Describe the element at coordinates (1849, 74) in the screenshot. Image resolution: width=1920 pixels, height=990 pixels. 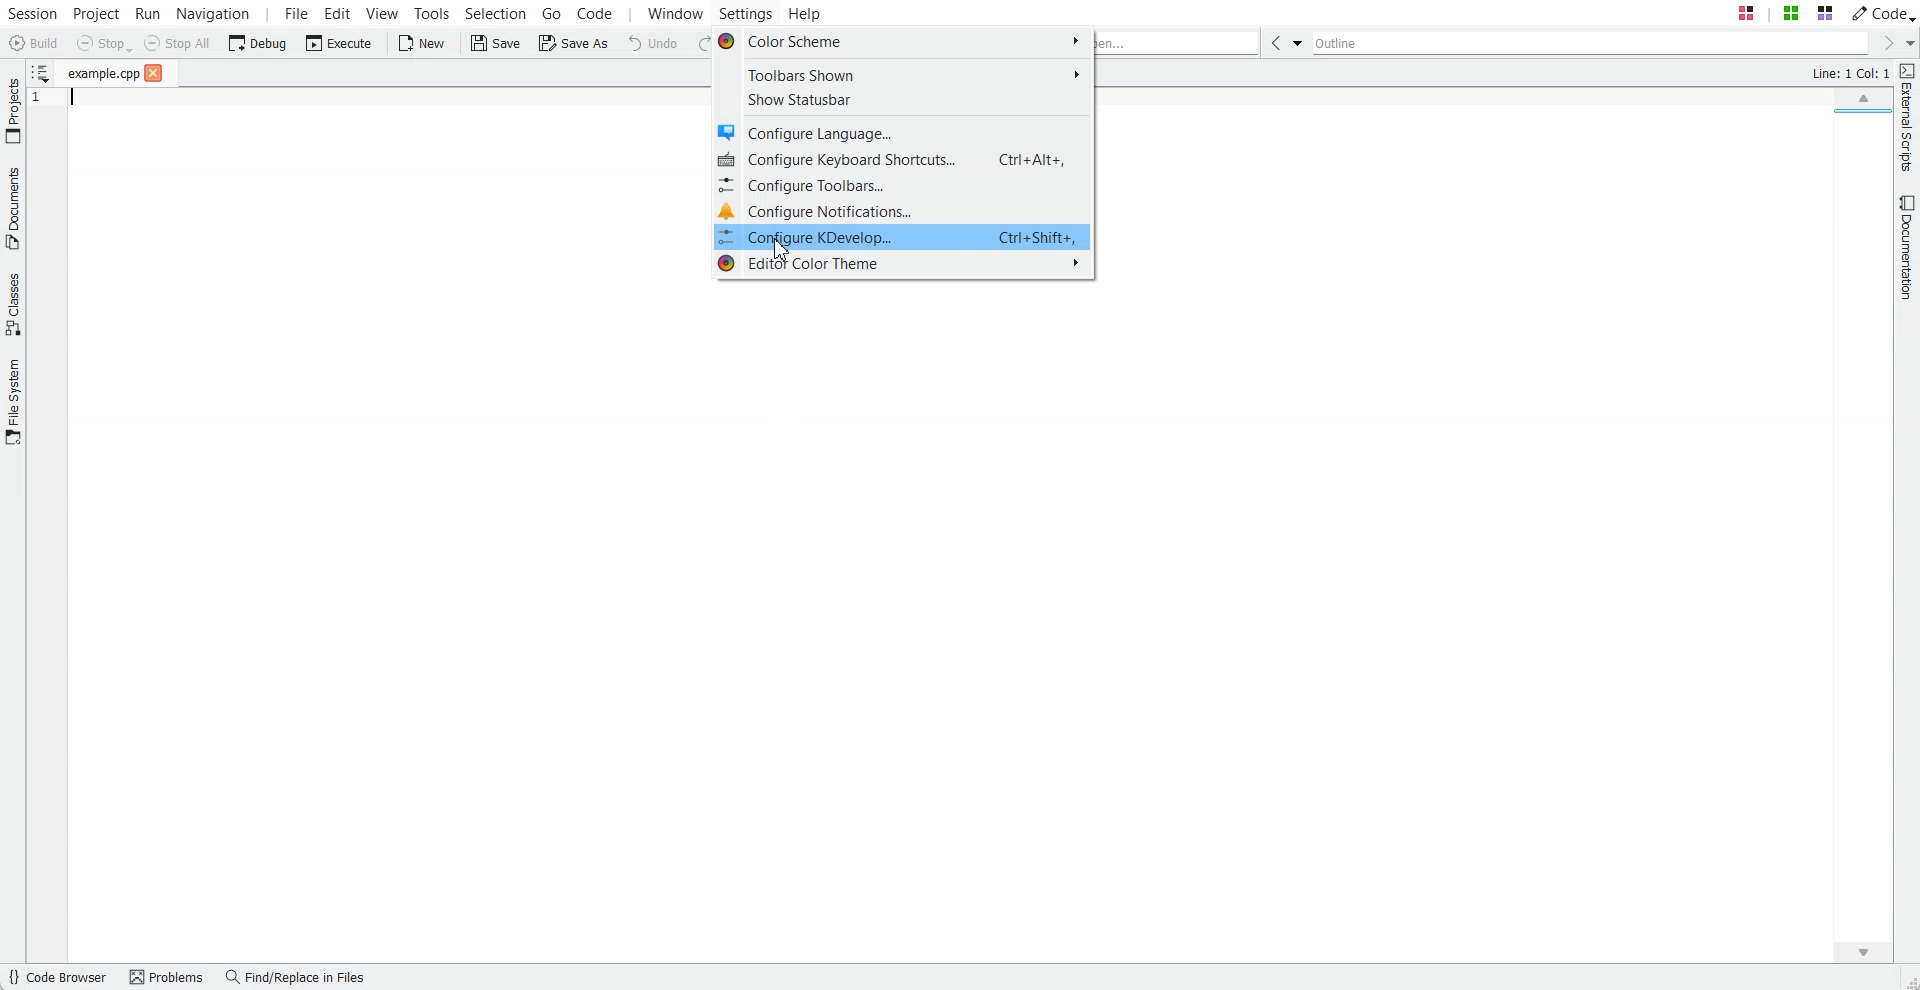
I see `Text` at that location.